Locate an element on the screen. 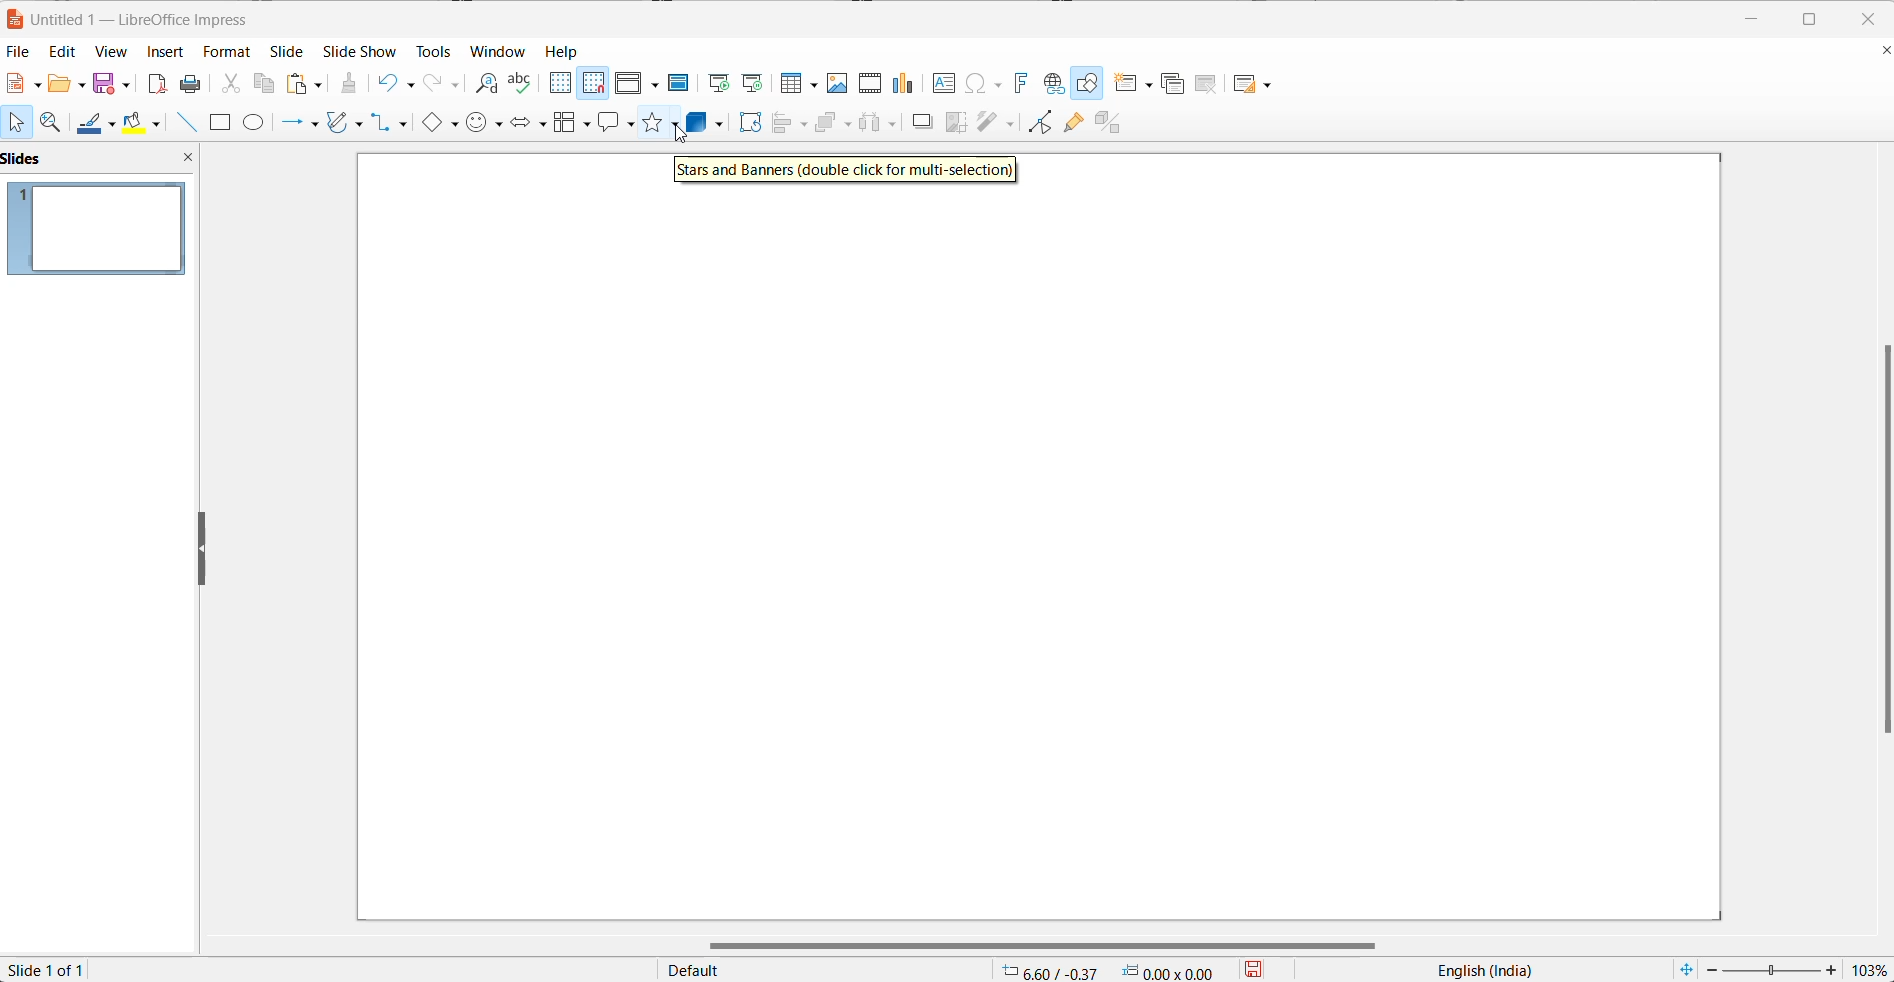  redo is located at coordinates (443, 83).